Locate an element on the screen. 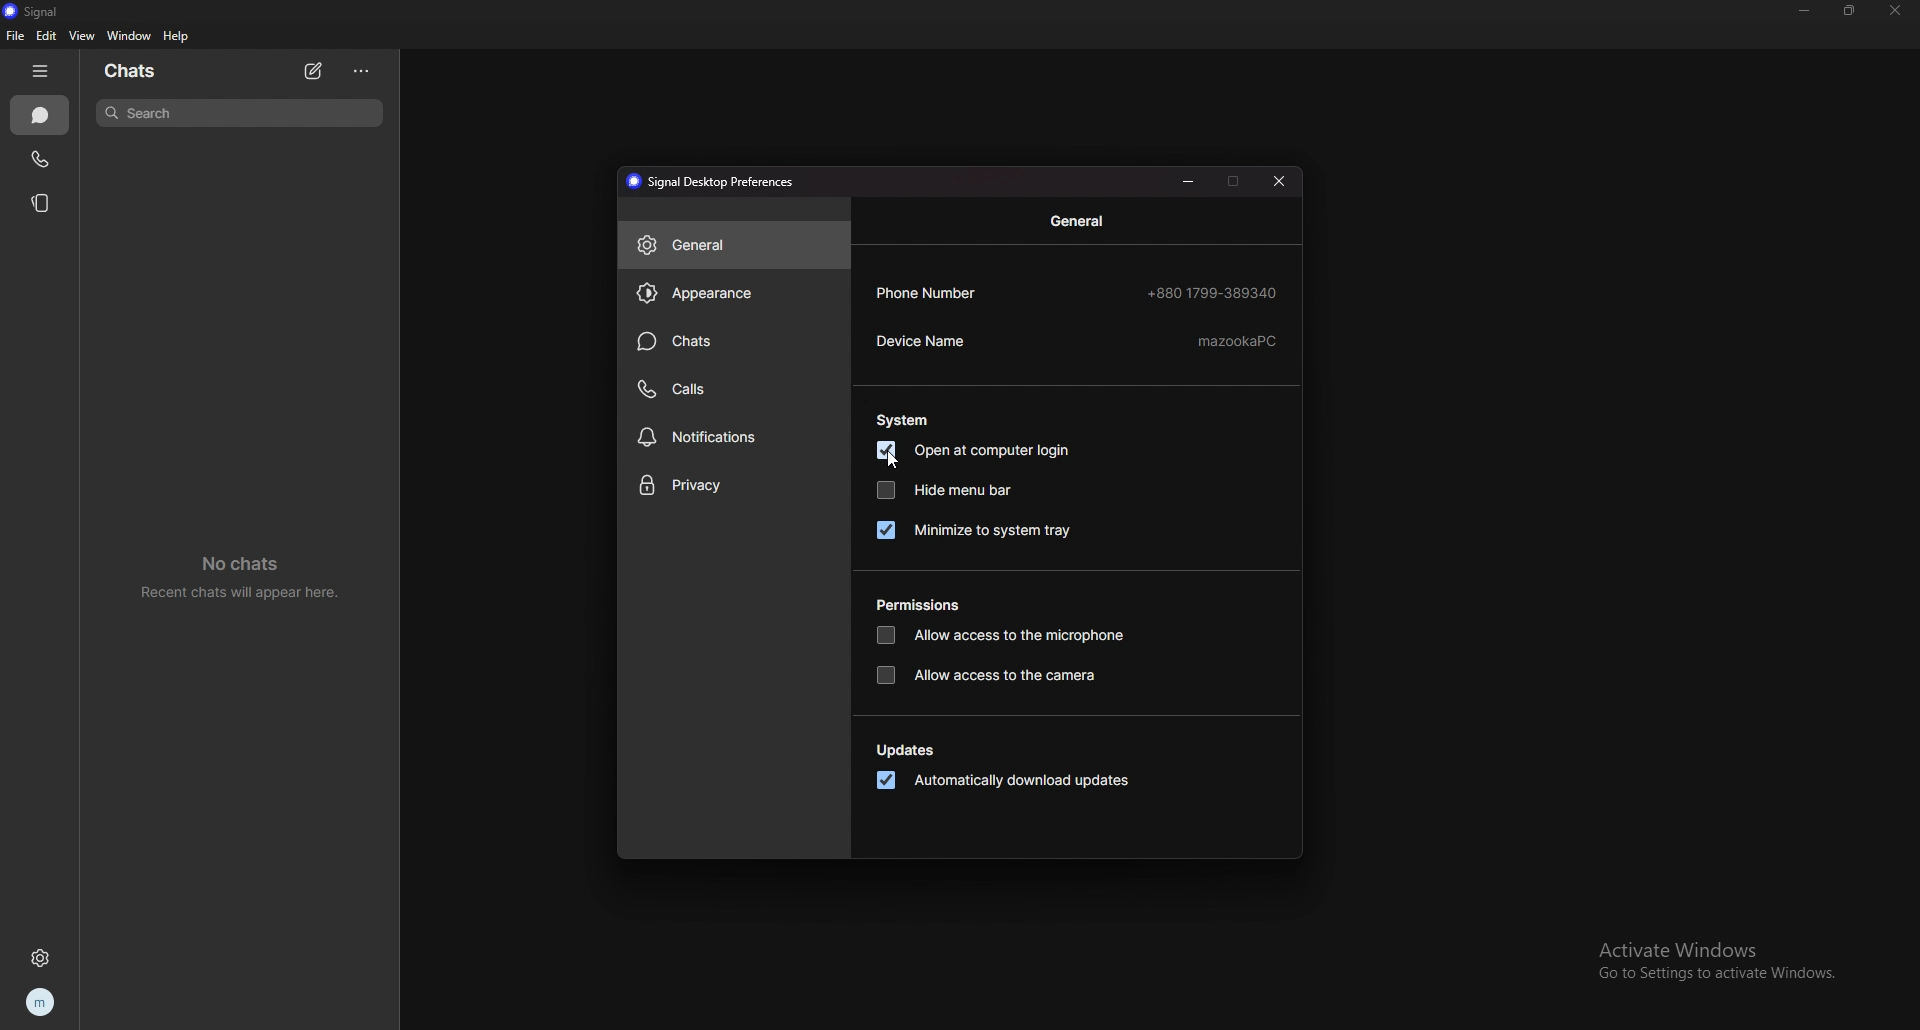 The width and height of the screenshot is (1920, 1030). new chat is located at coordinates (313, 71).